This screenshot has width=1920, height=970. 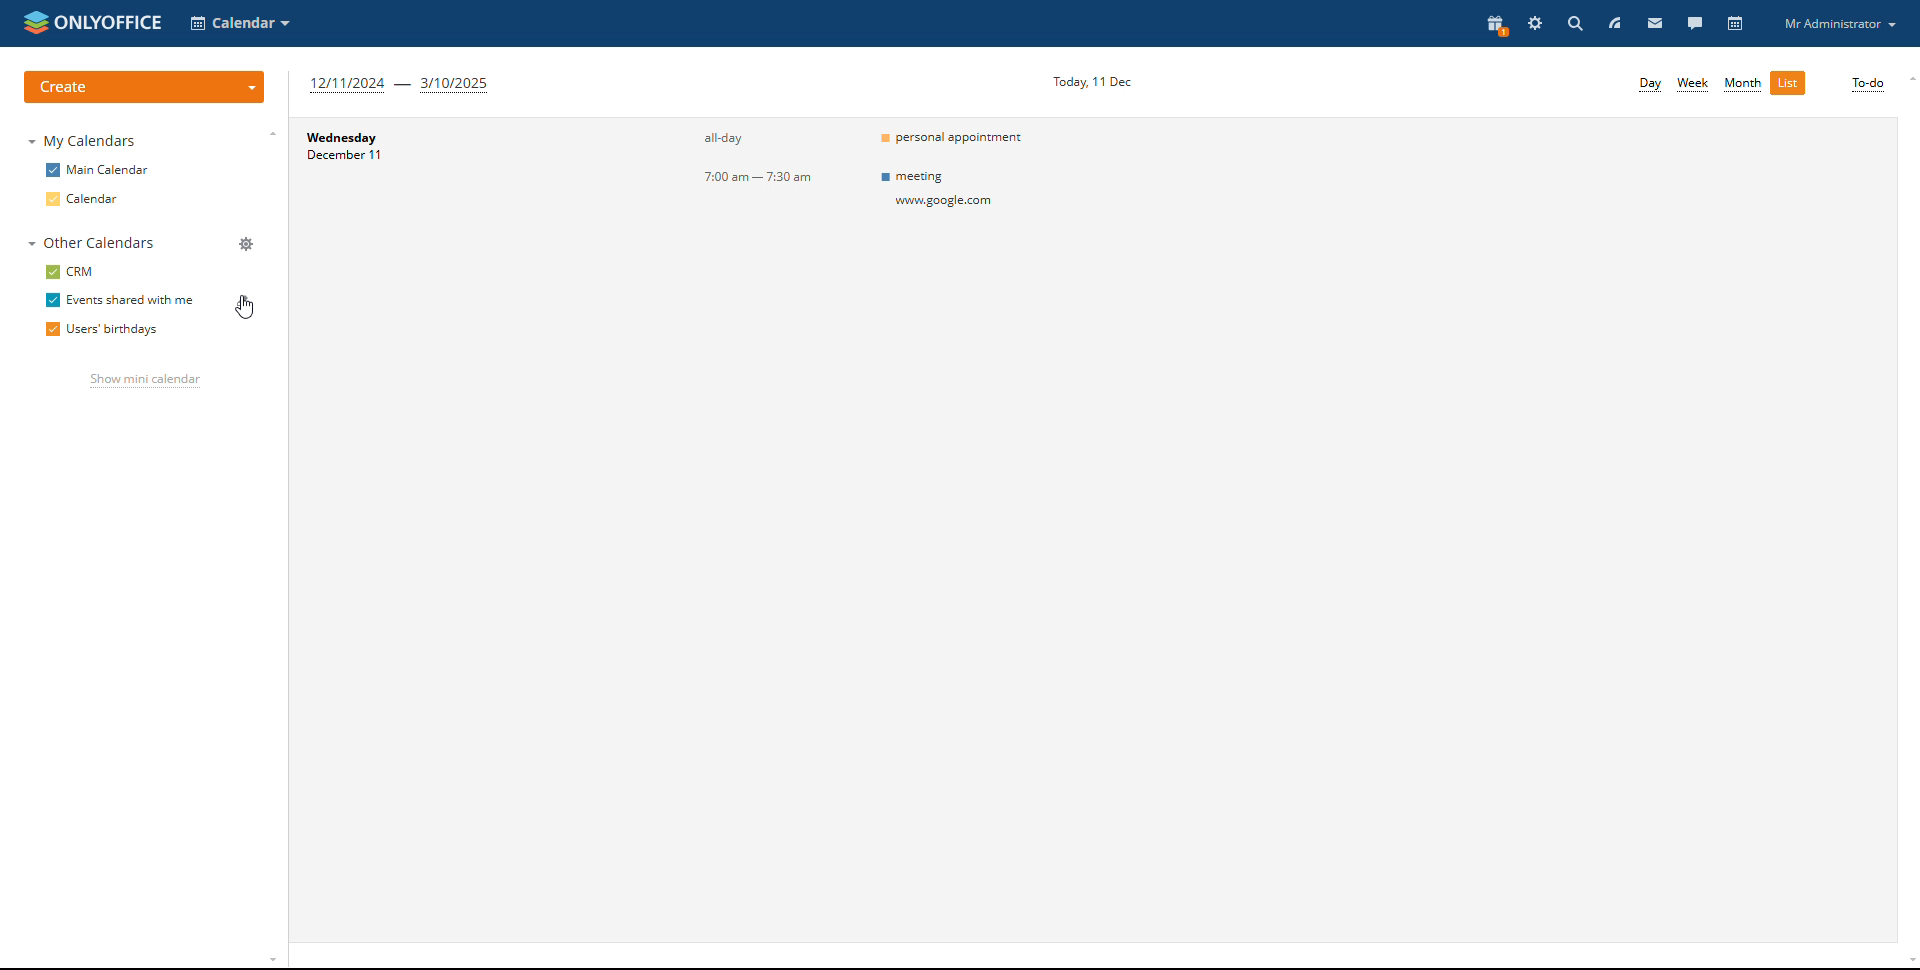 What do you see at coordinates (145, 87) in the screenshot?
I see `create` at bounding box center [145, 87].